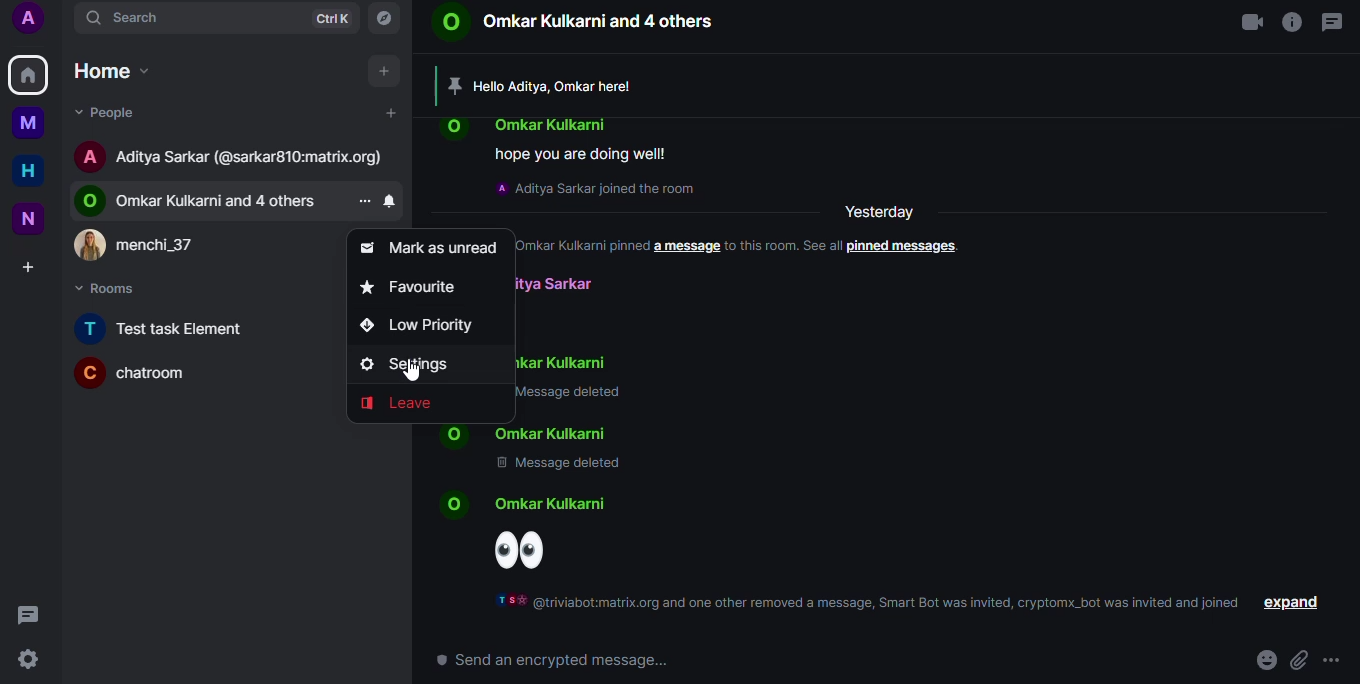 This screenshot has height=684, width=1360. What do you see at coordinates (454, 83) in the screenshot?
I see `pin` at bounding box center [454, 83].